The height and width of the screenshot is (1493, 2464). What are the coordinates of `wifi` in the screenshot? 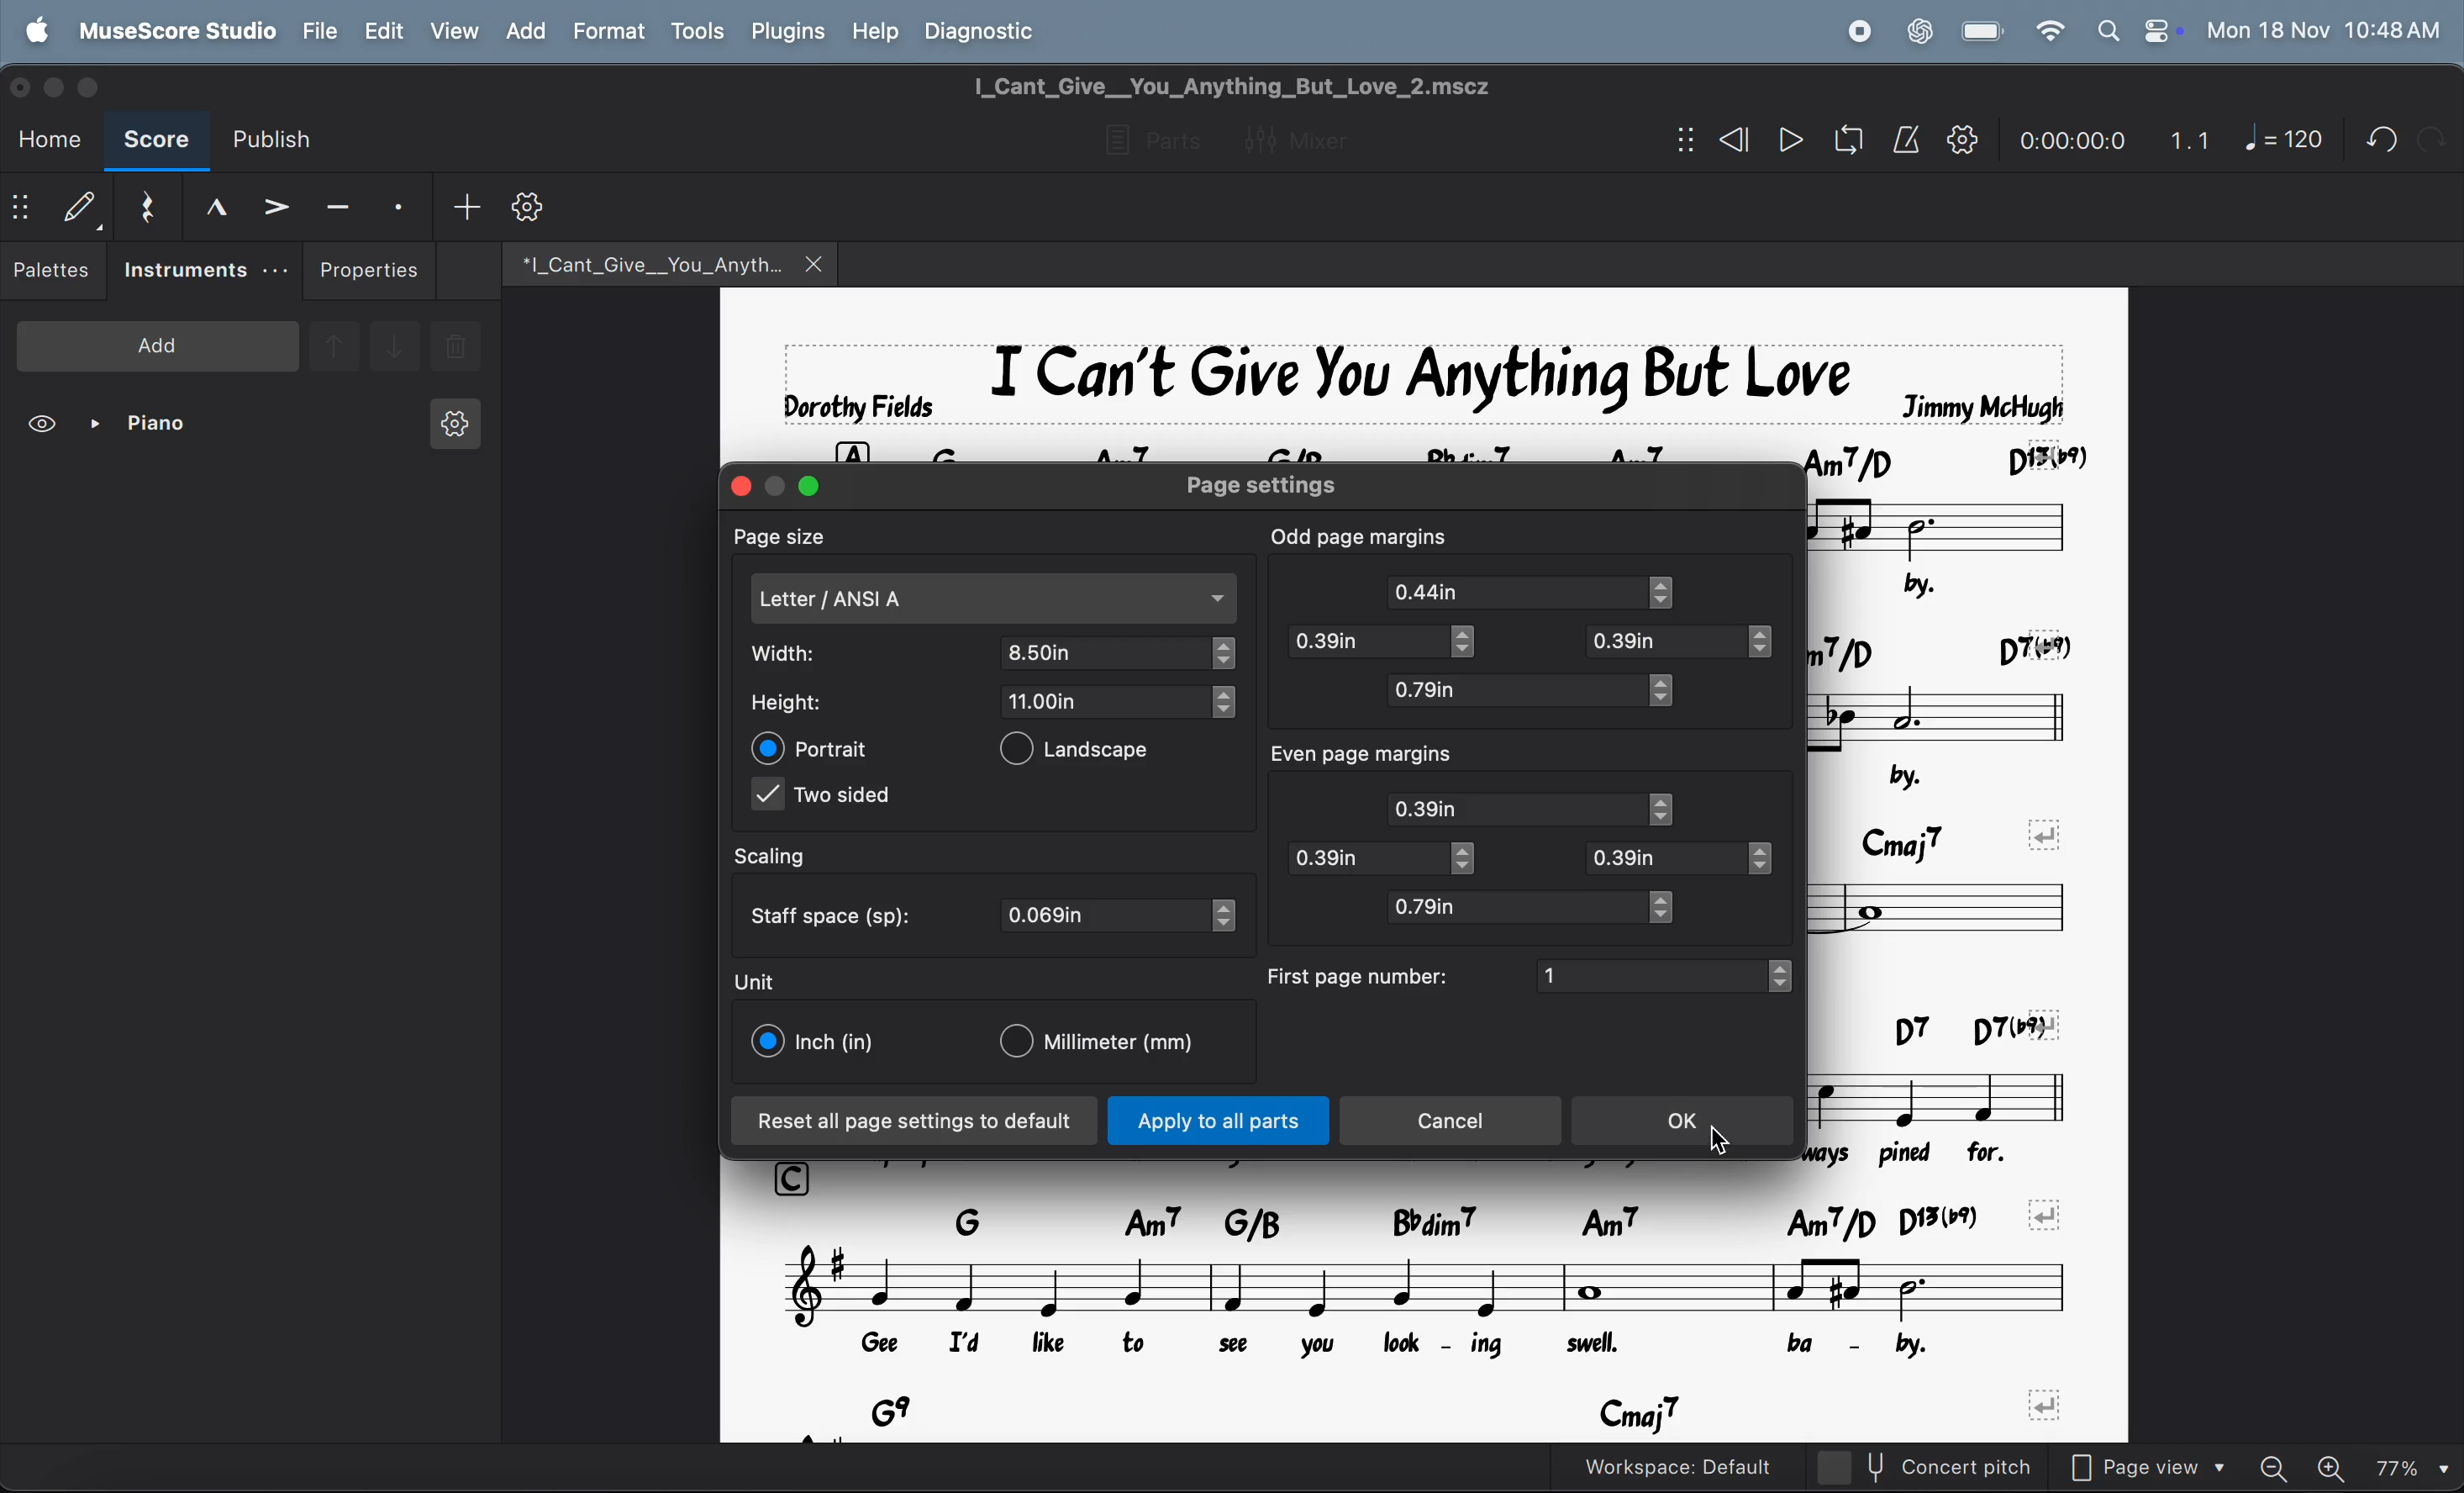 It's located at (2047, 32).